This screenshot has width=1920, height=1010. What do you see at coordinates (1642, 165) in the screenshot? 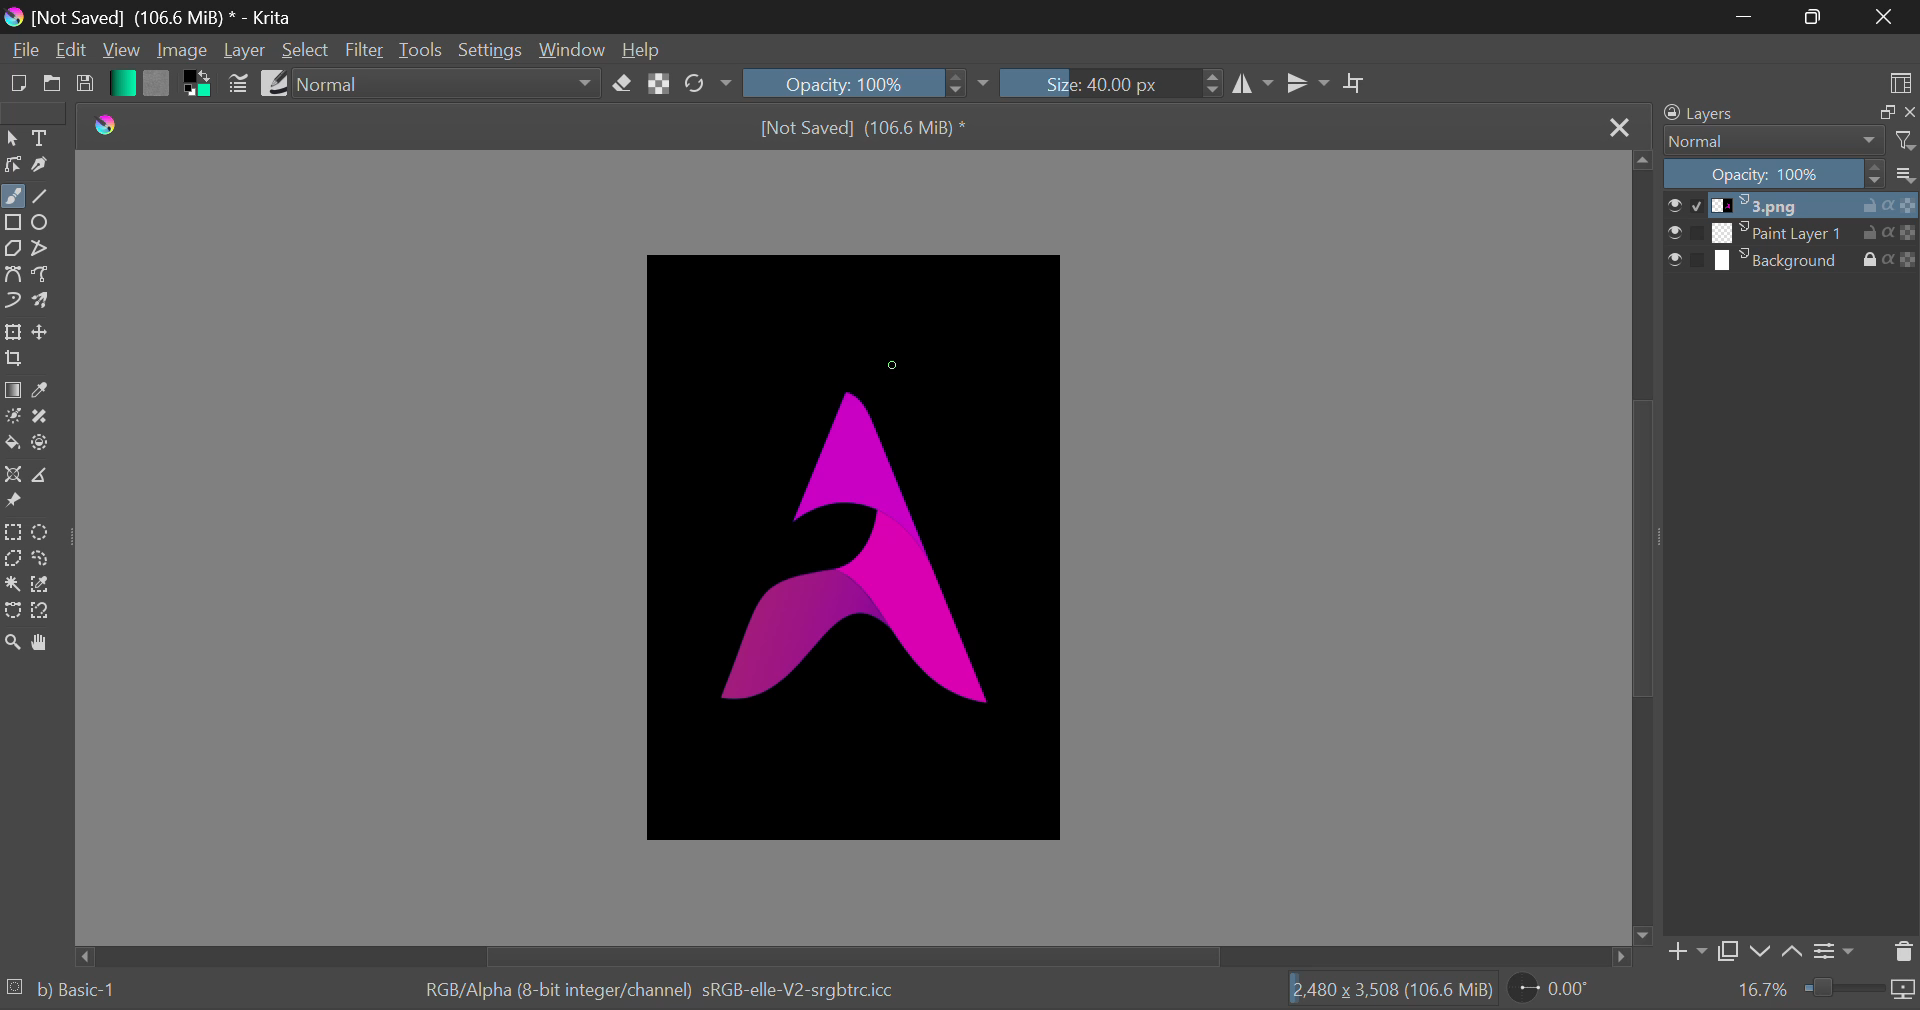
I see `move up` at bounding box center [1642, 165].